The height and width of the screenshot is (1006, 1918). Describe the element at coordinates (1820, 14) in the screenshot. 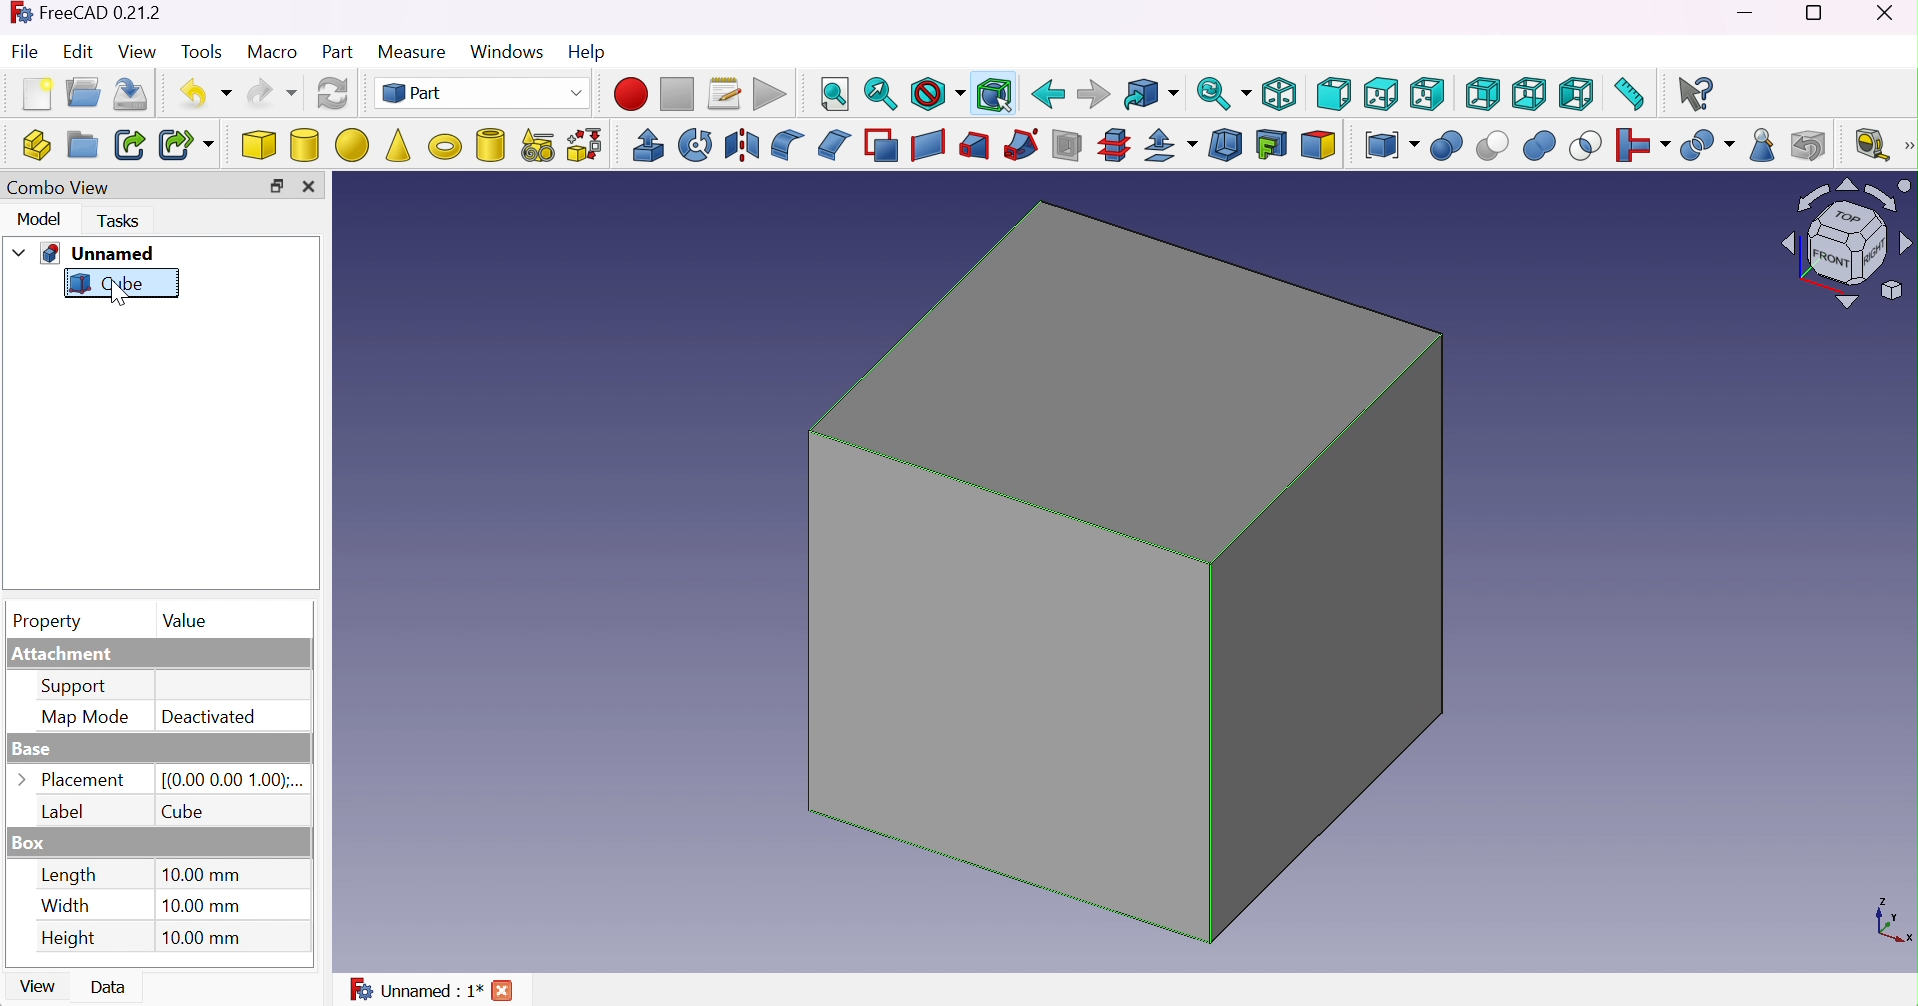

I see `Restore down` at that location.